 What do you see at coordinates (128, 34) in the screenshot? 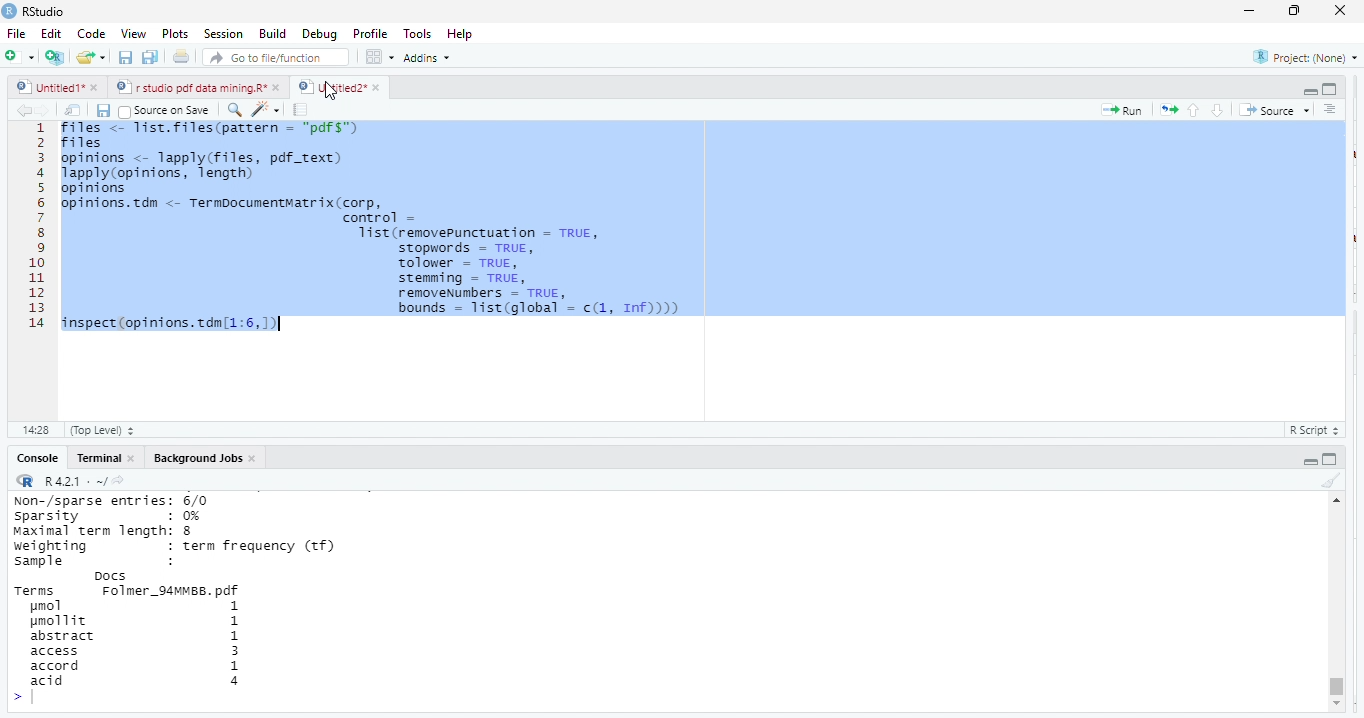
I see `view` at bounding box center [128, 34].